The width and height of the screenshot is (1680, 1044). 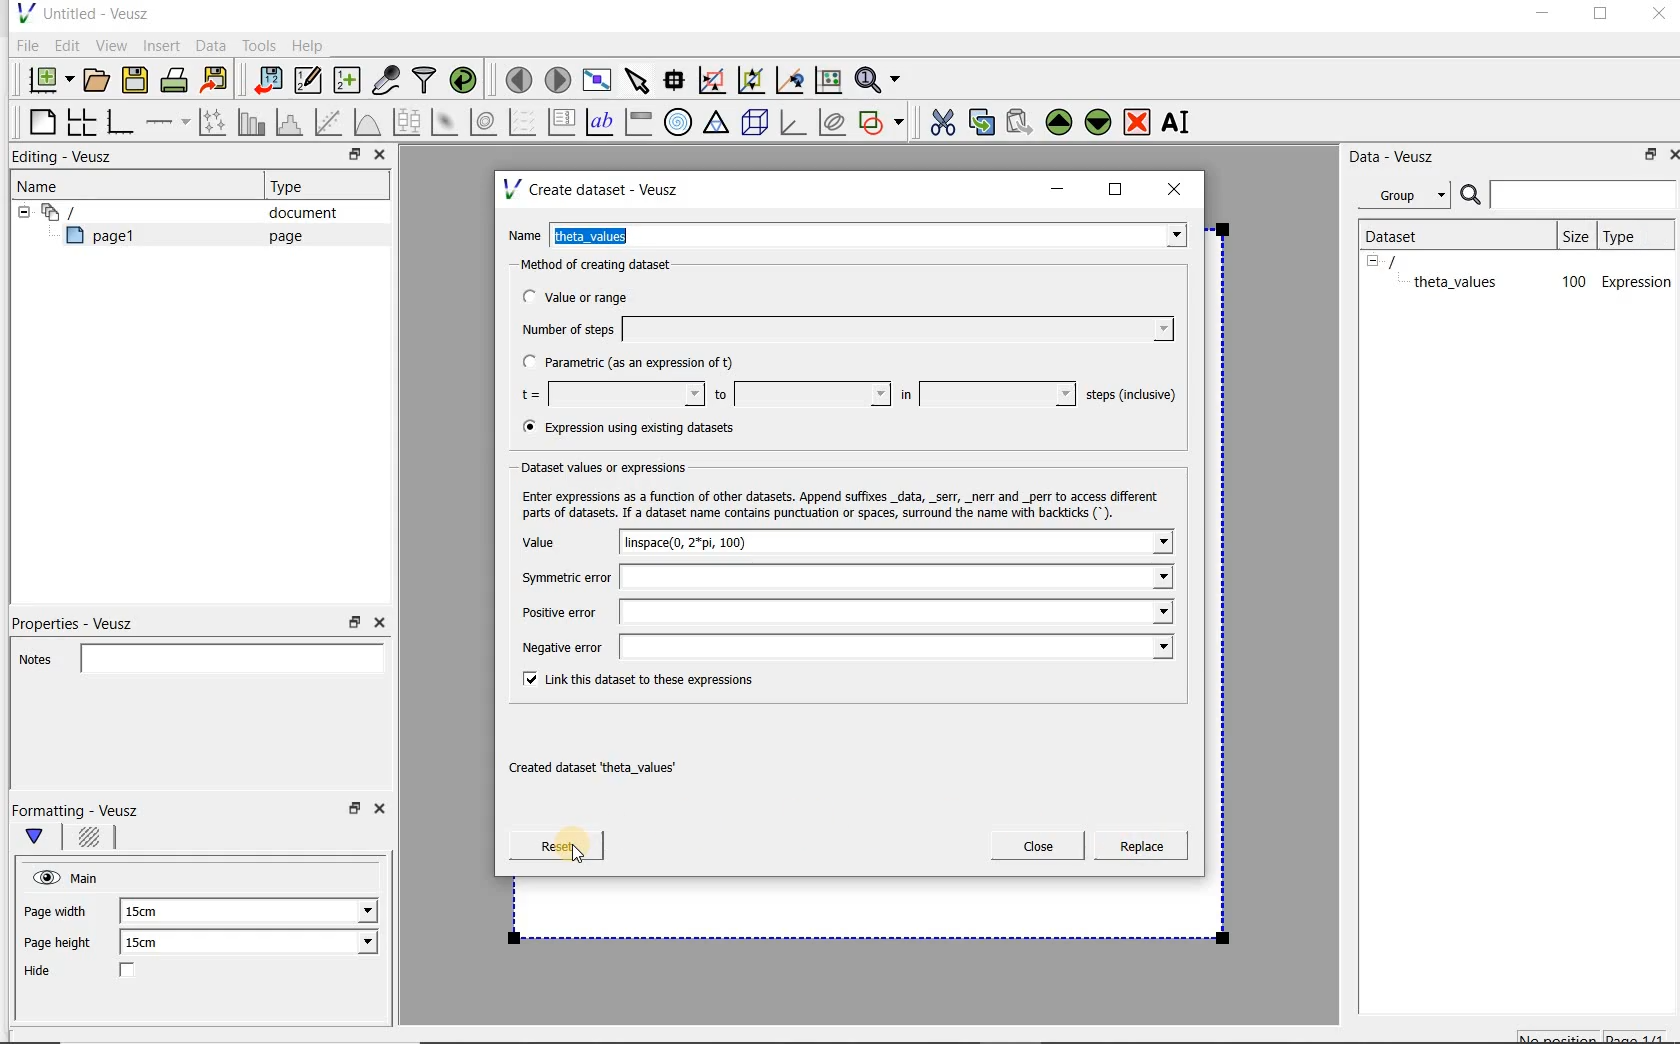 What do you see at coordinates (567, 843) in the screenshot?
I see `Cursor` at bounding box center [567, 843].